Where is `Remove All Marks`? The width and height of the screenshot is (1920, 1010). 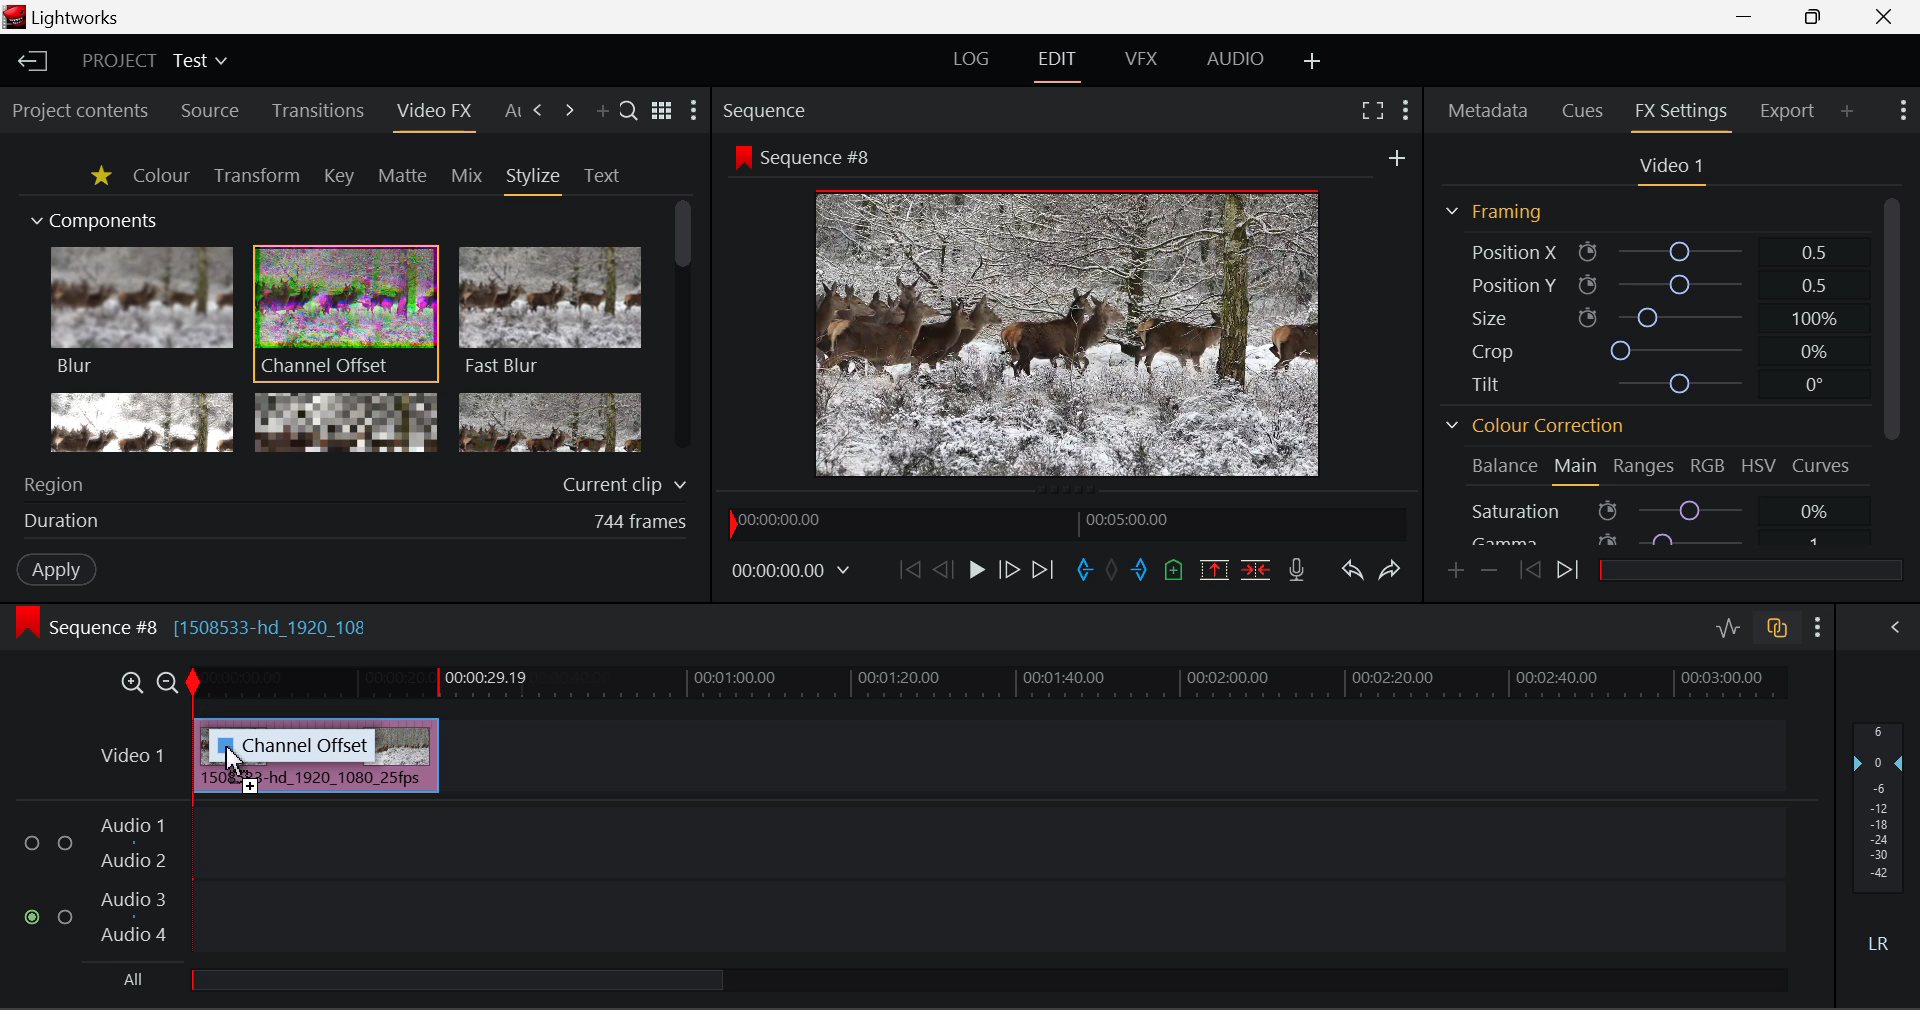
Remove All Marks is located at coordinates (1111, 571).